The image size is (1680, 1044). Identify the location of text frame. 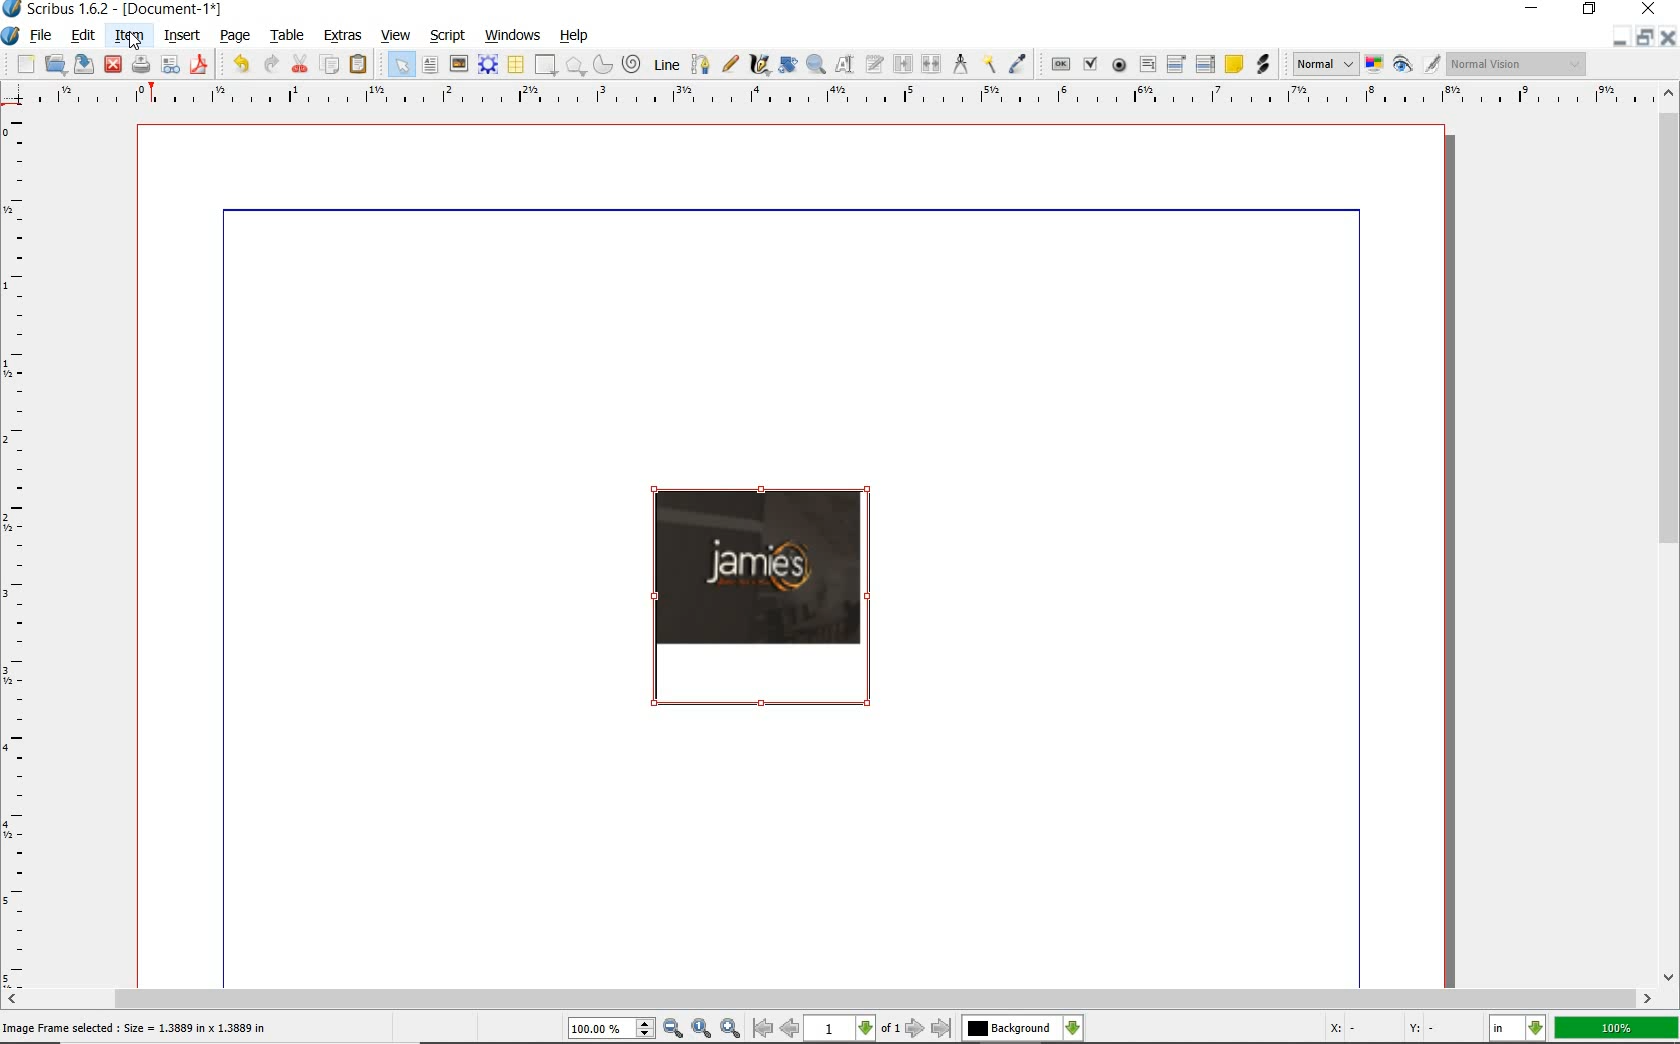
(428, 66).